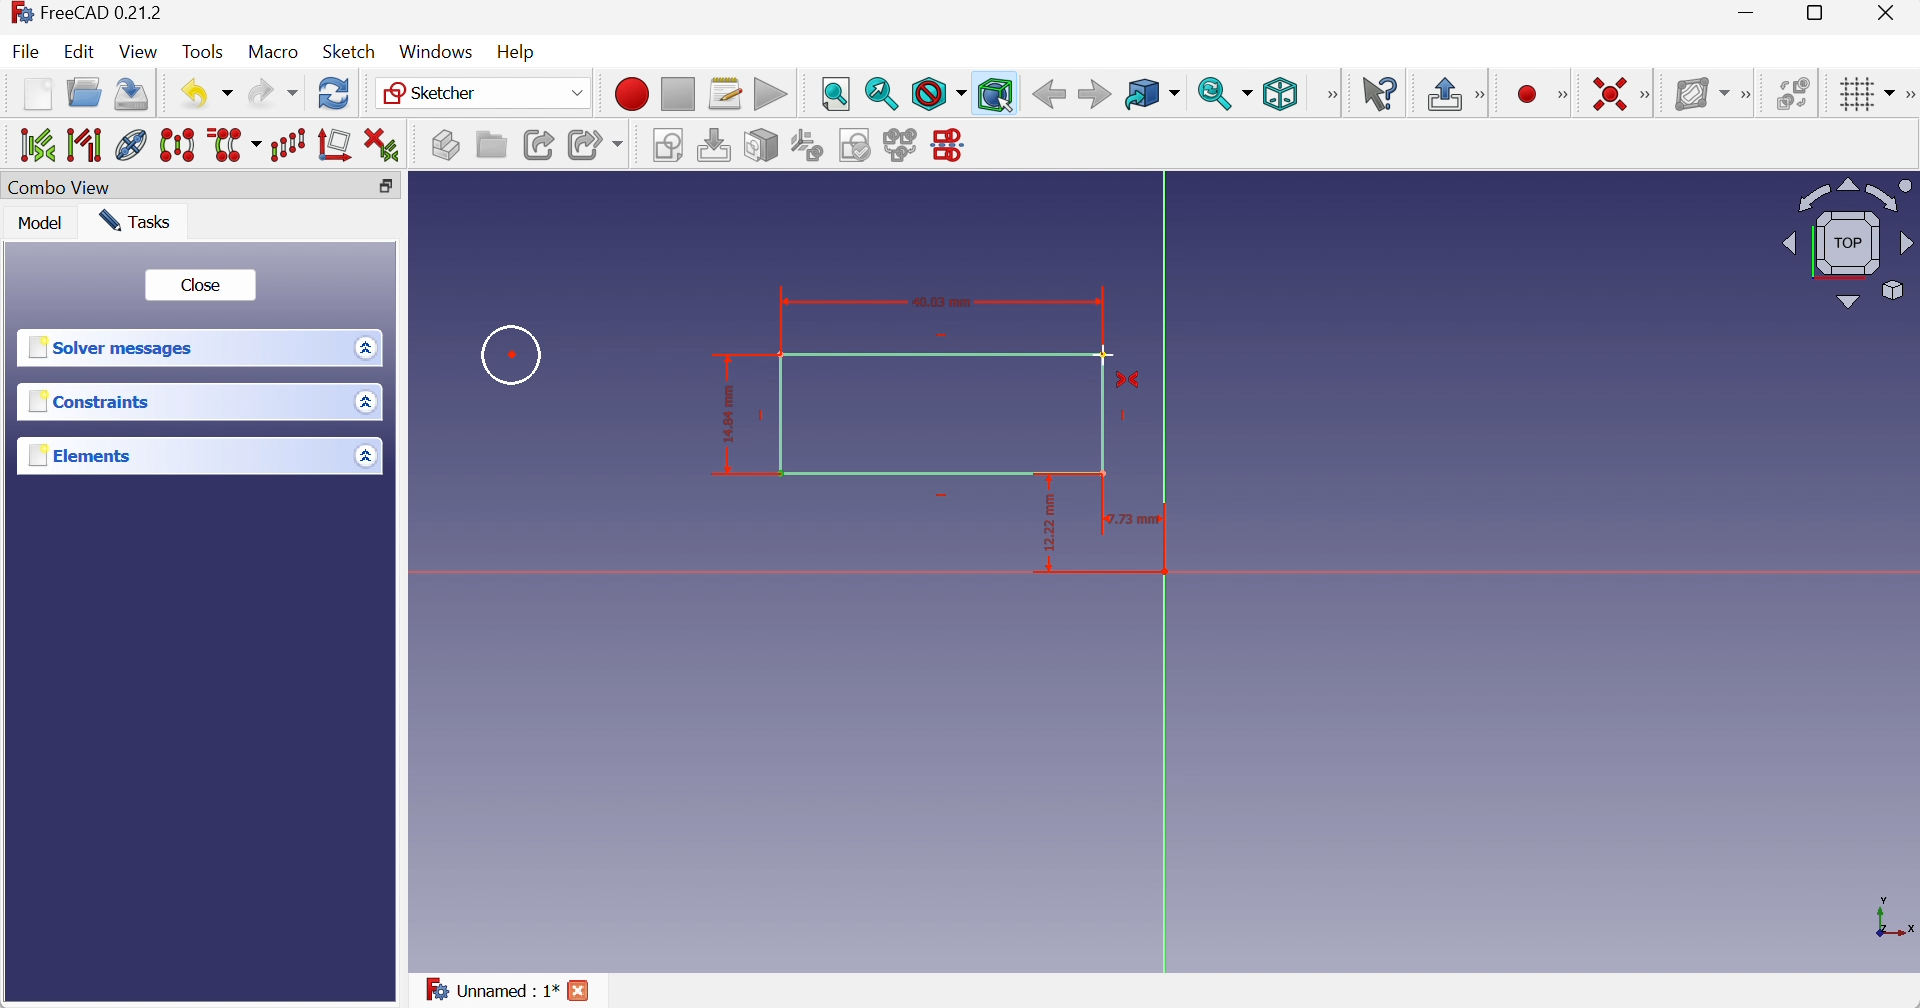  I want to click on Leave sketch, so click(1445, 95).